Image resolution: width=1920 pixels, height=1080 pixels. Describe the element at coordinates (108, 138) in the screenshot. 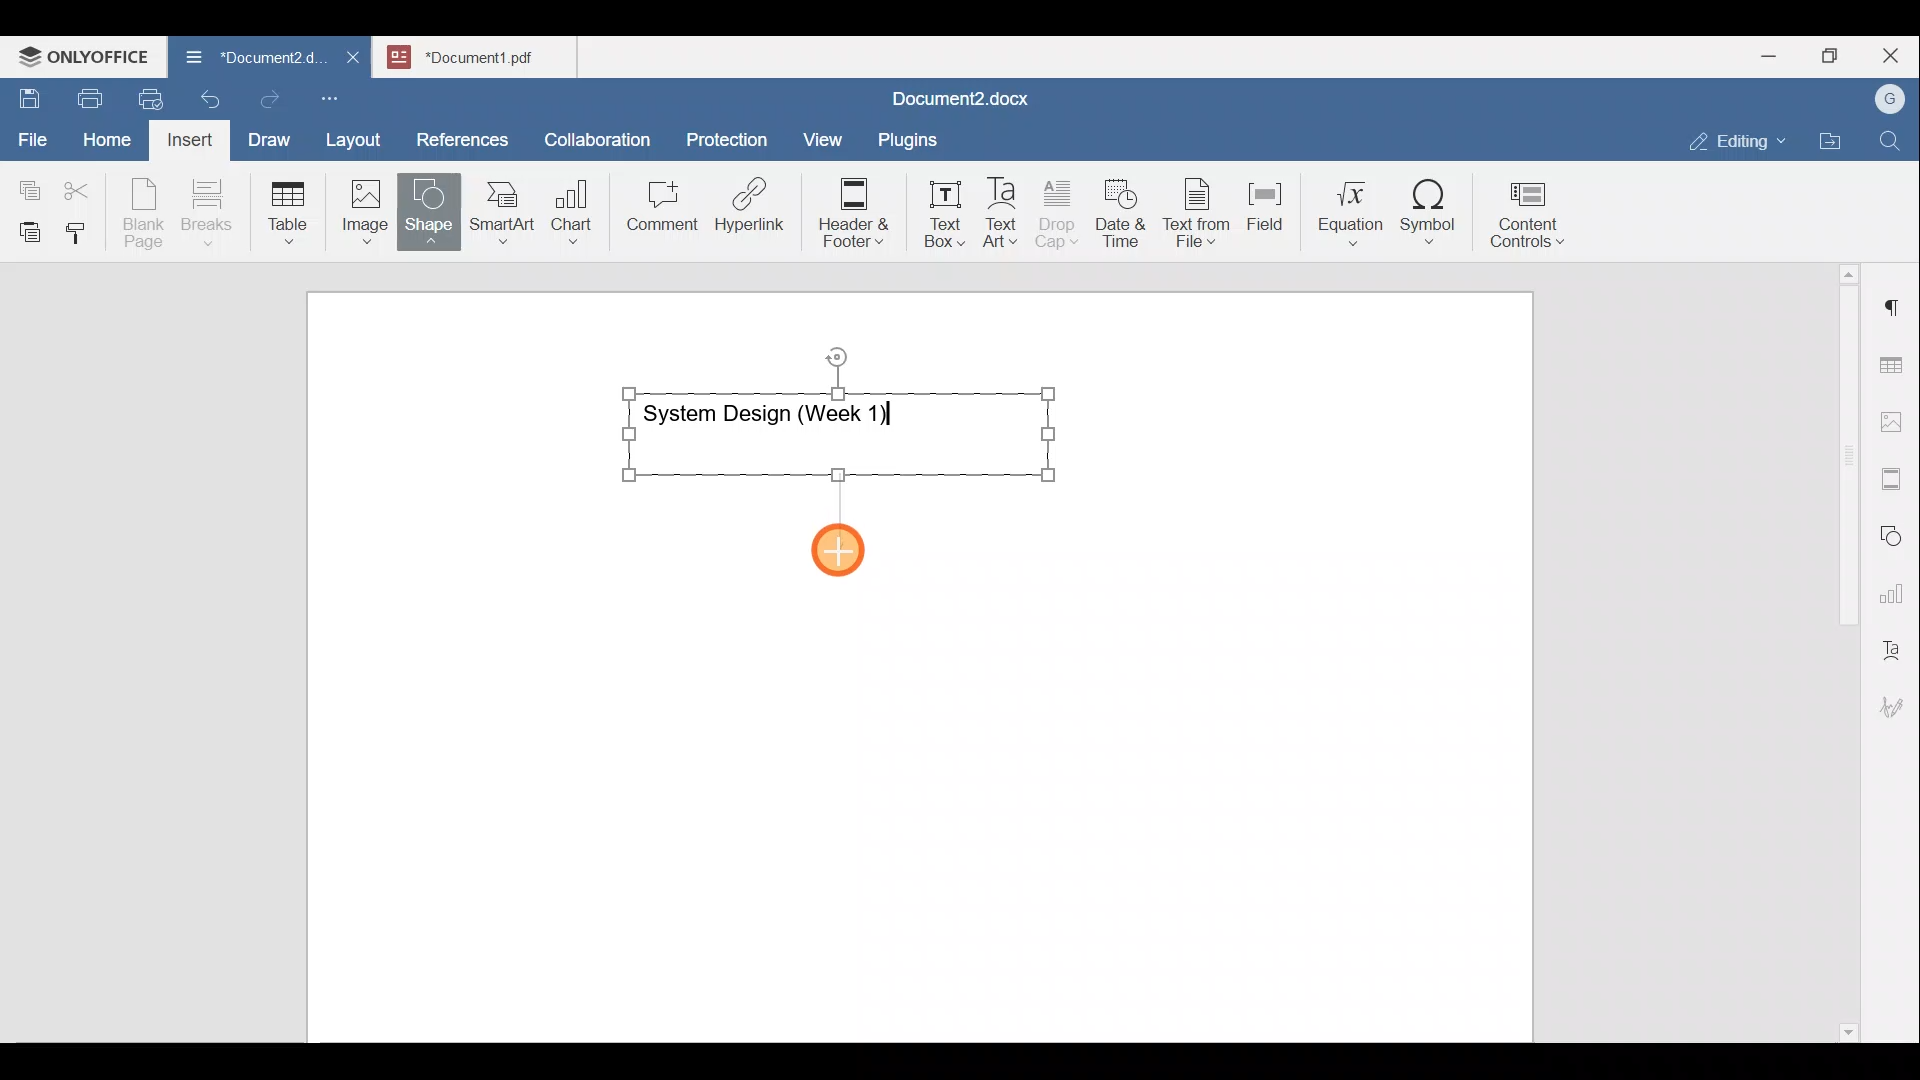

I see `Home` at that location.